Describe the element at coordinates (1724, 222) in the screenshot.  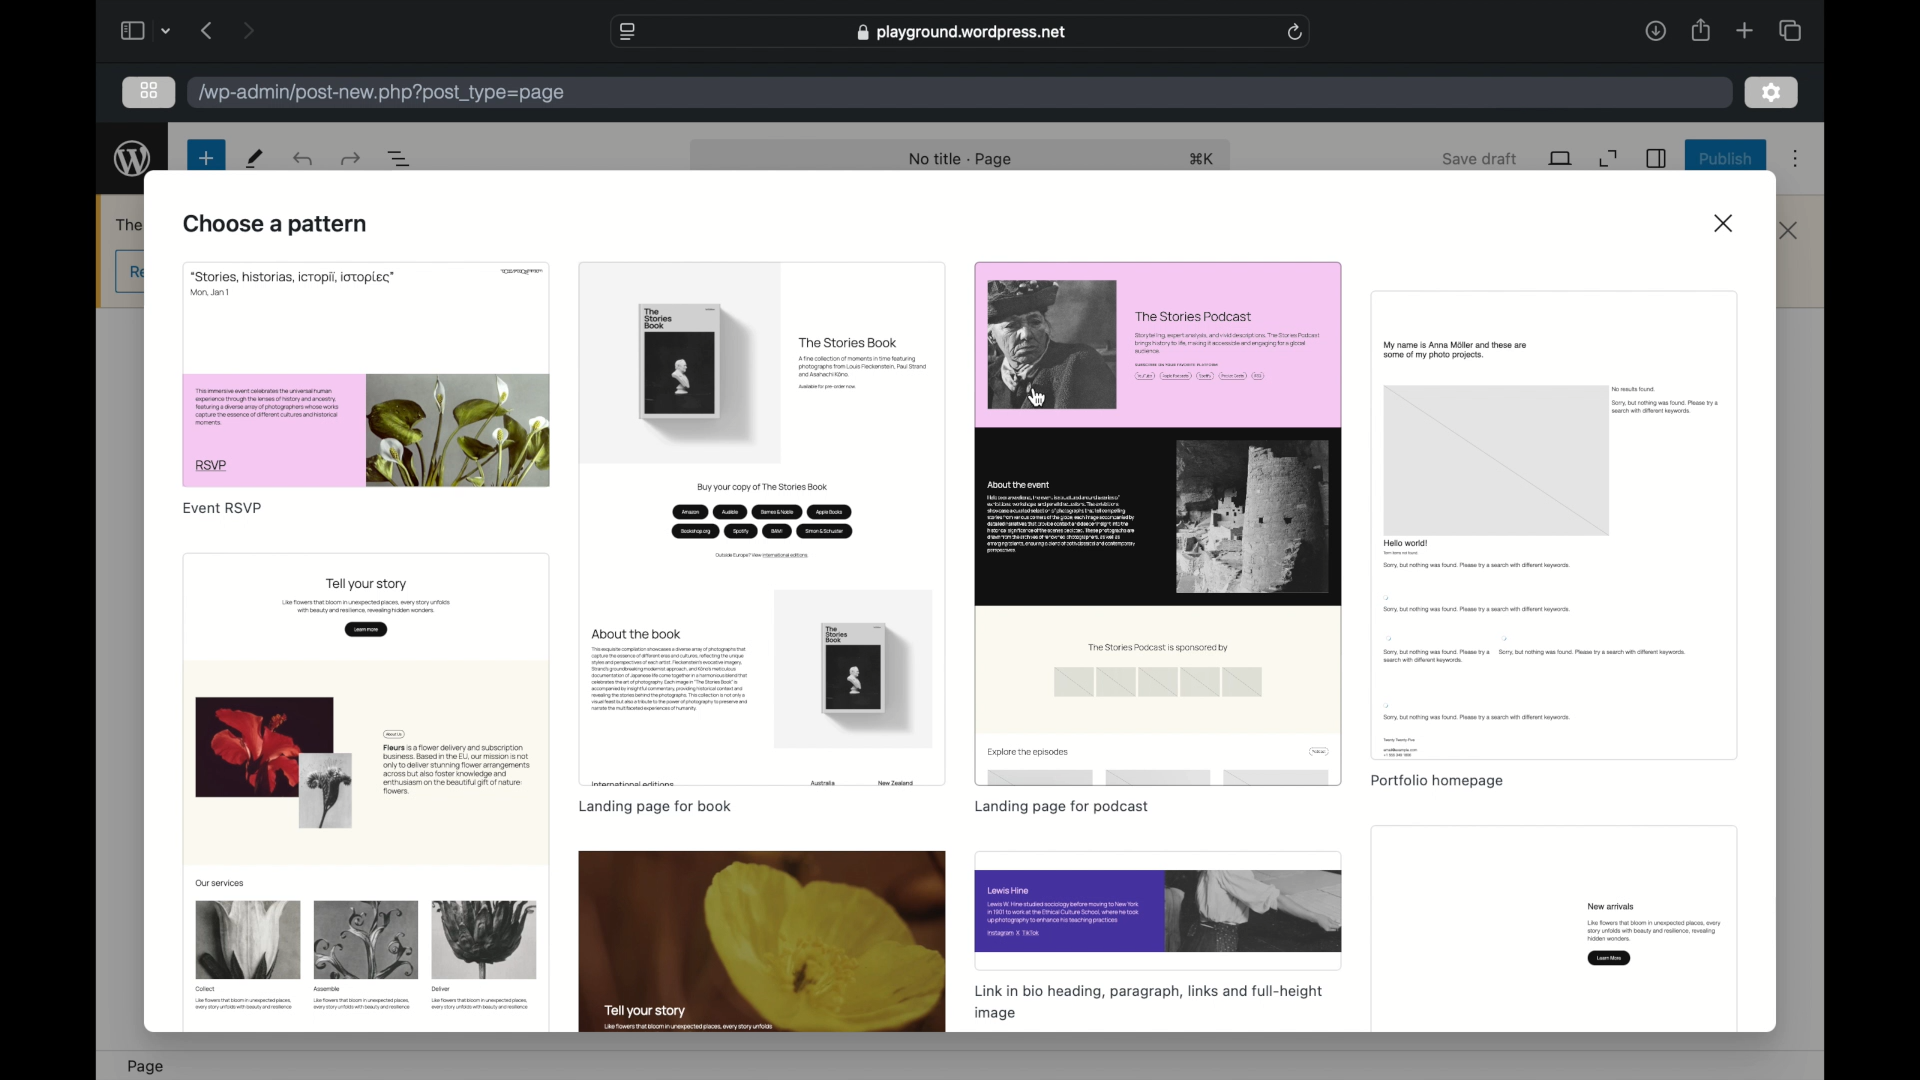
I see `close` at that location.